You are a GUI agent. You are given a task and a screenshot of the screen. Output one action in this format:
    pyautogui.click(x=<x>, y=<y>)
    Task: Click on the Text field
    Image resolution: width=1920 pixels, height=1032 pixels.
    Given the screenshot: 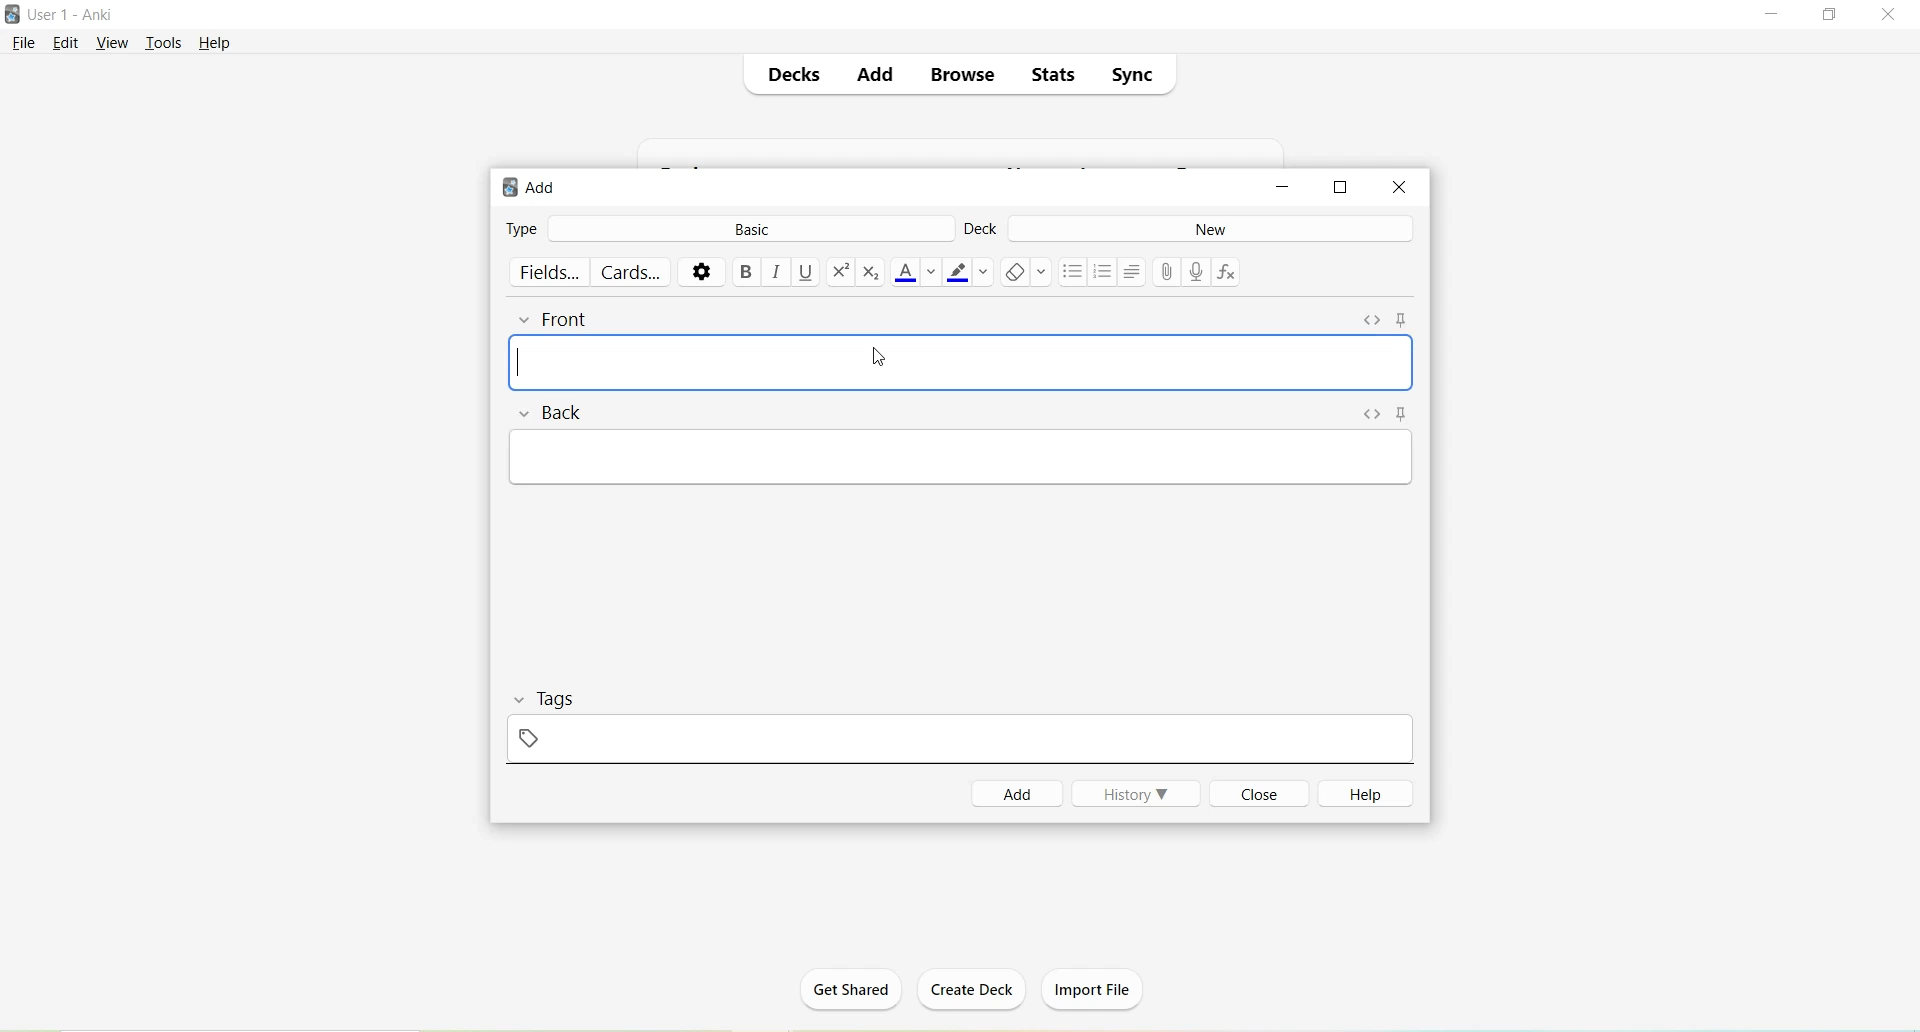 What is the action you would take?
    pyautogui.click(x=961, y=363)
    